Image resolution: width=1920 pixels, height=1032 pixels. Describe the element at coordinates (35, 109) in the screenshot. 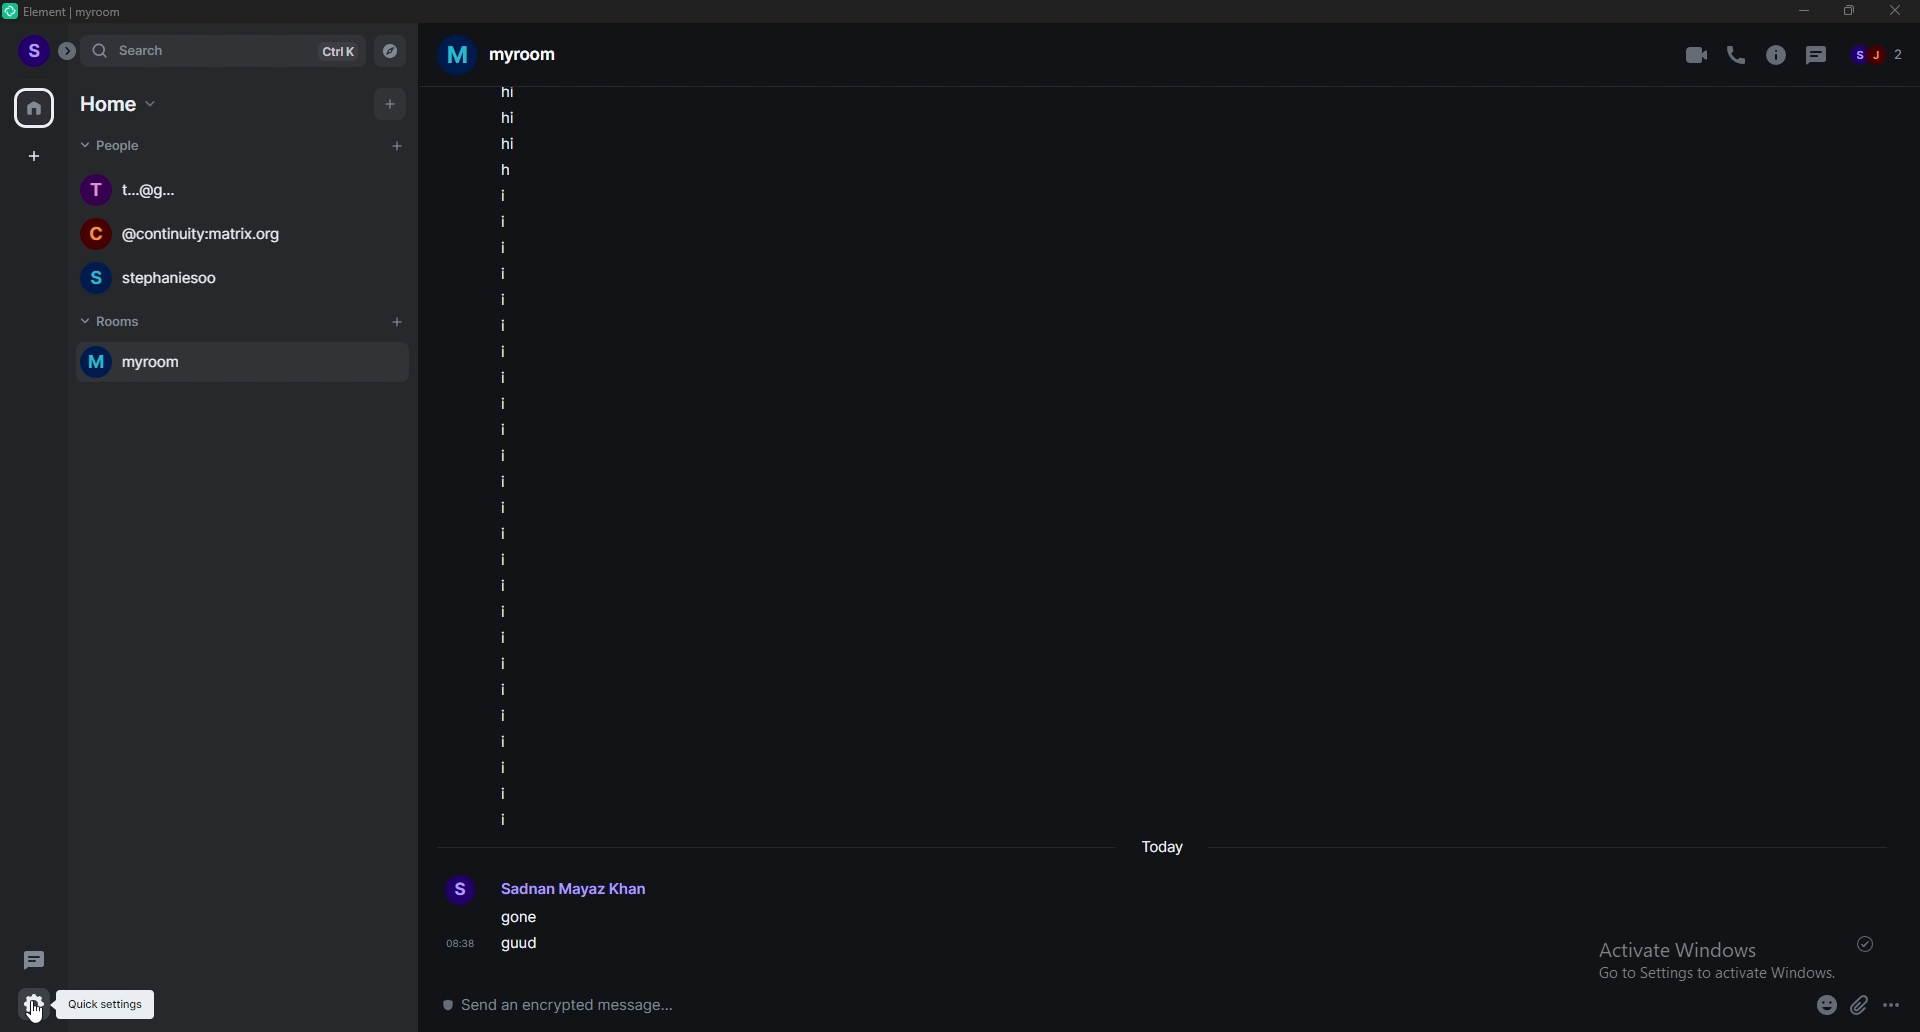

I see `home` at that location.